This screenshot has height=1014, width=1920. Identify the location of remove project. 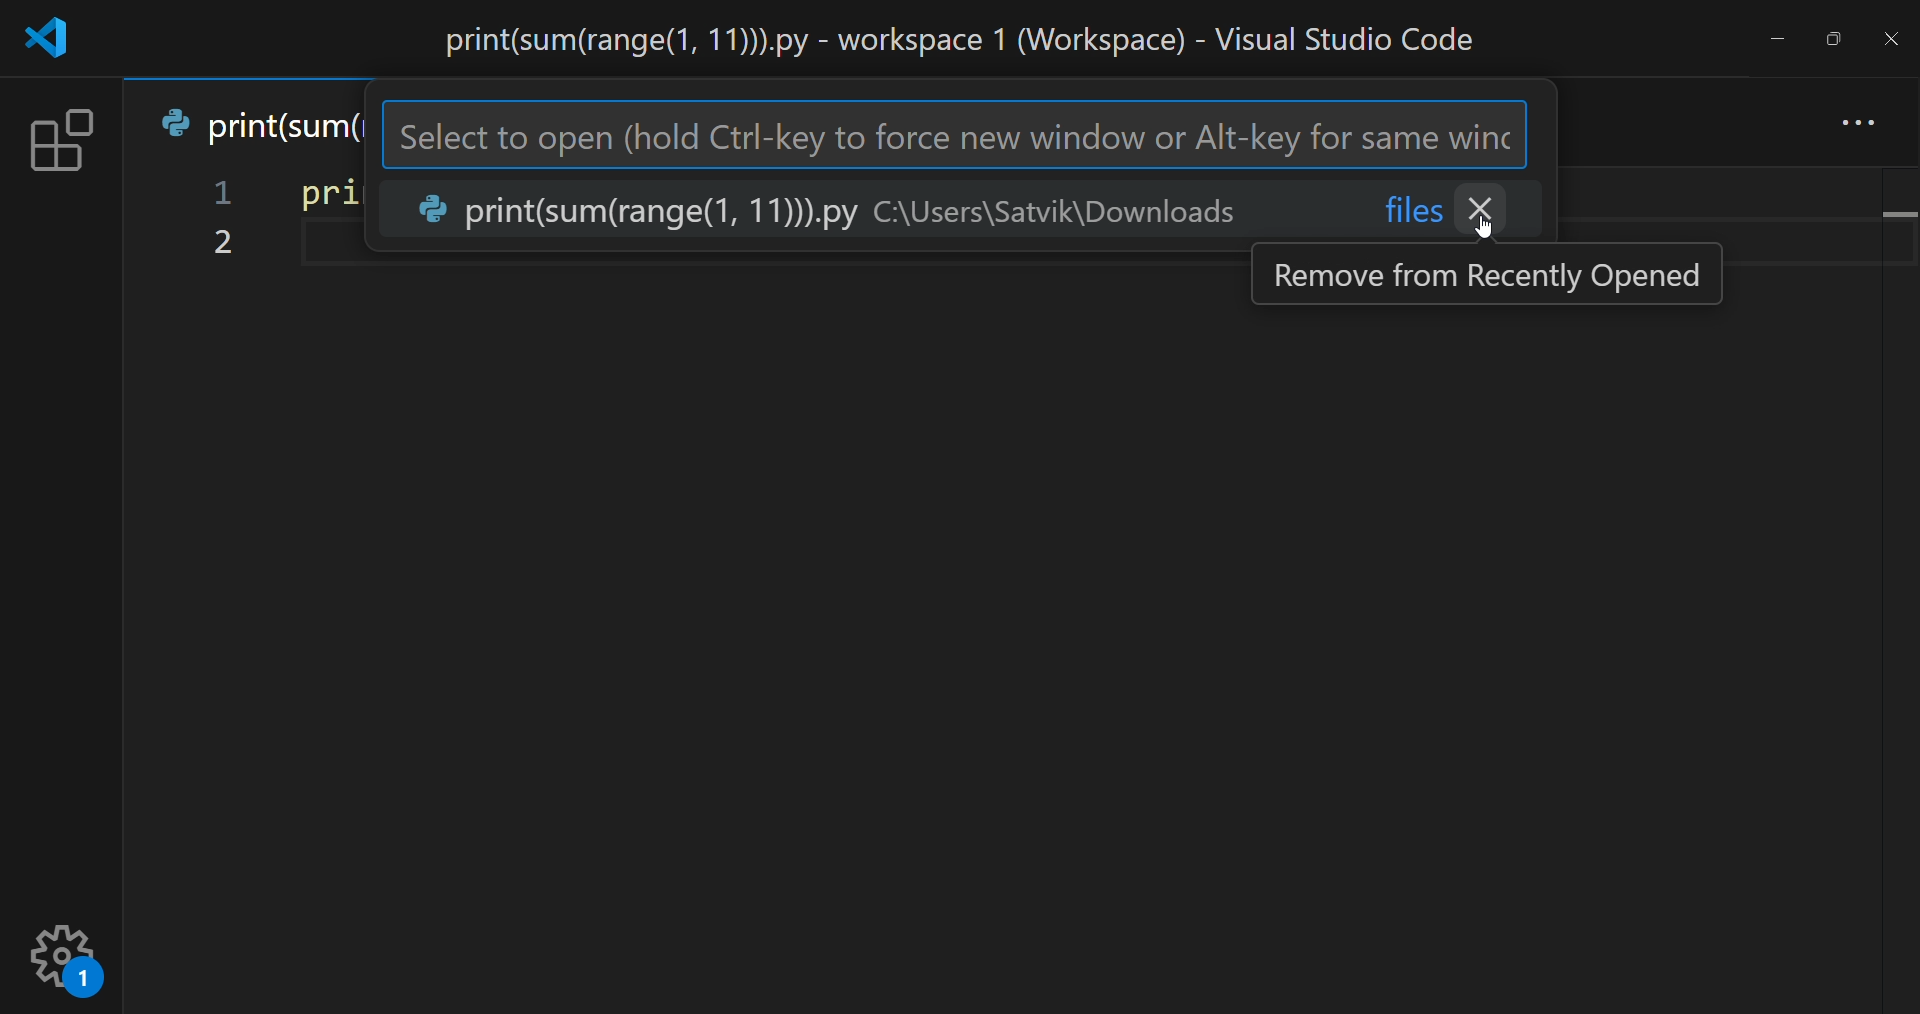
(1487, 208).